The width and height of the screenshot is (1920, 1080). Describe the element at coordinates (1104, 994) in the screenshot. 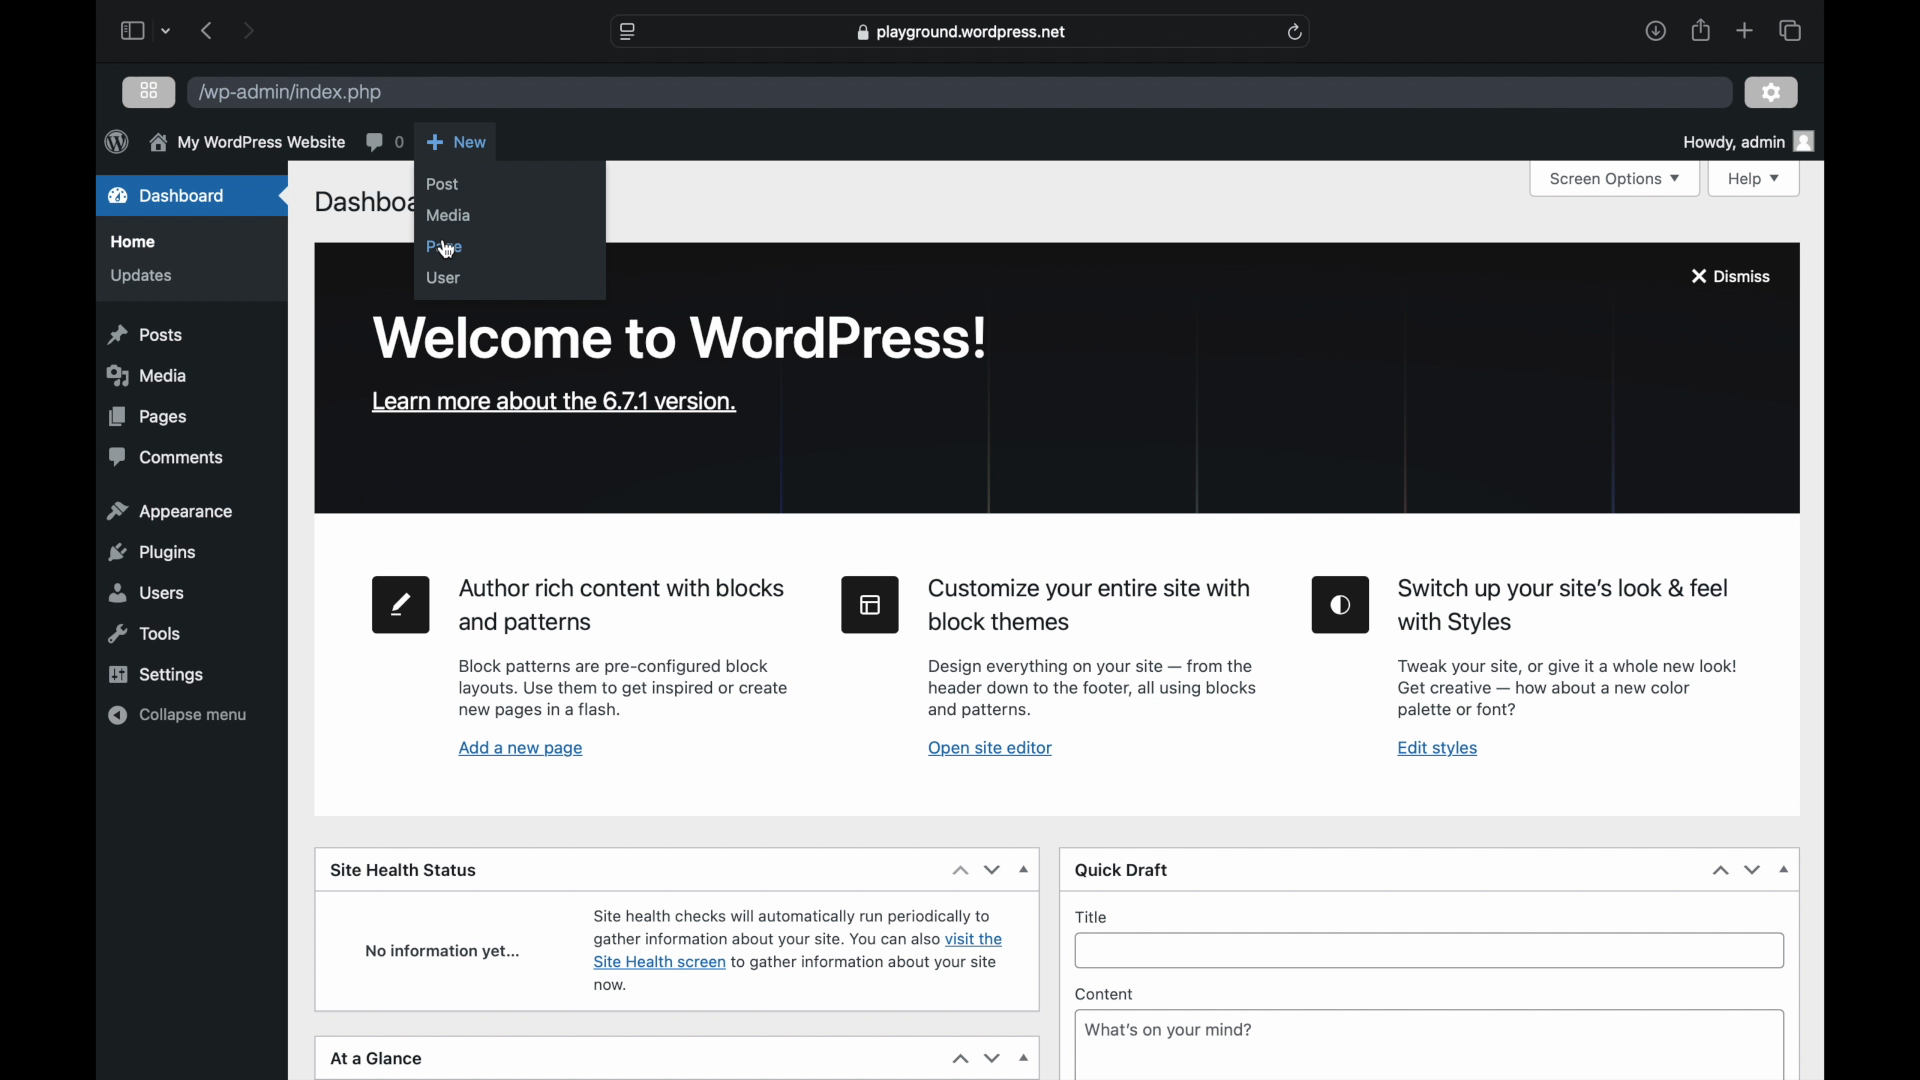

I see `content` at that location.